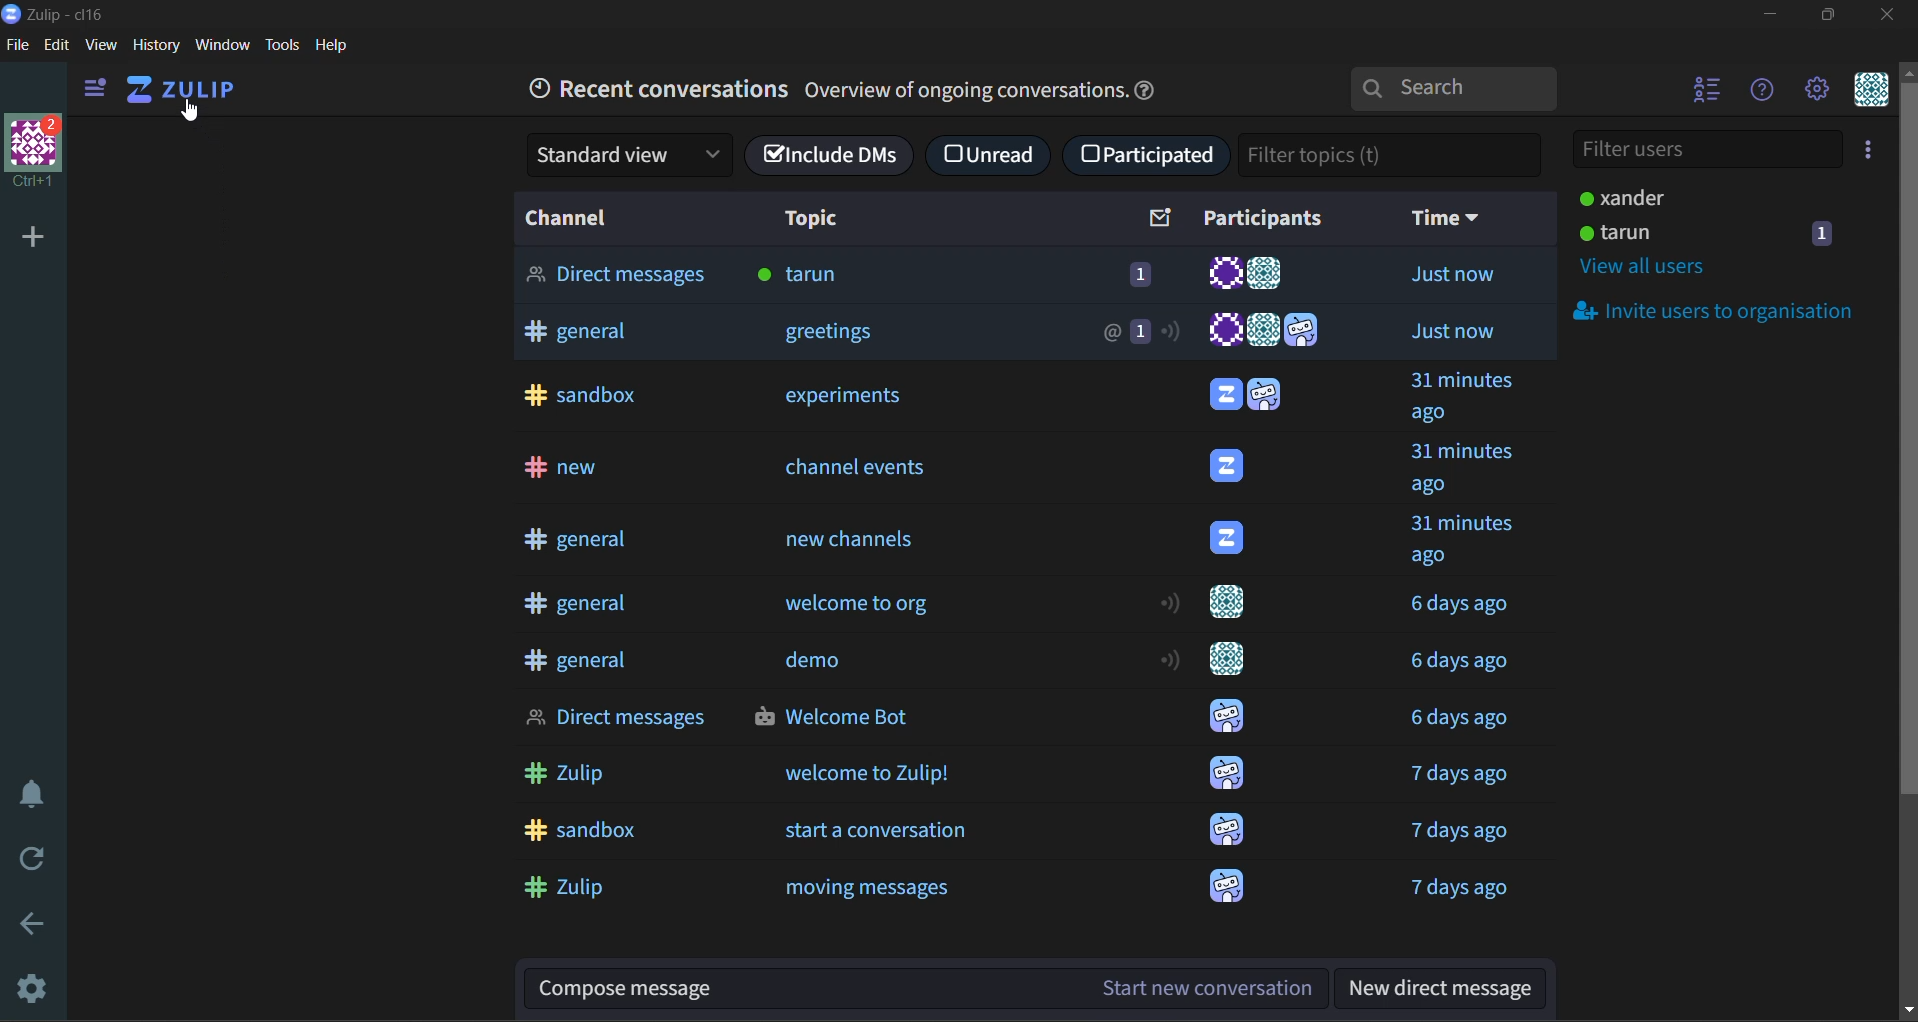 The width and height of the screenshot is (1918, 1022). I want to click on users and status, so click(1674, 197).